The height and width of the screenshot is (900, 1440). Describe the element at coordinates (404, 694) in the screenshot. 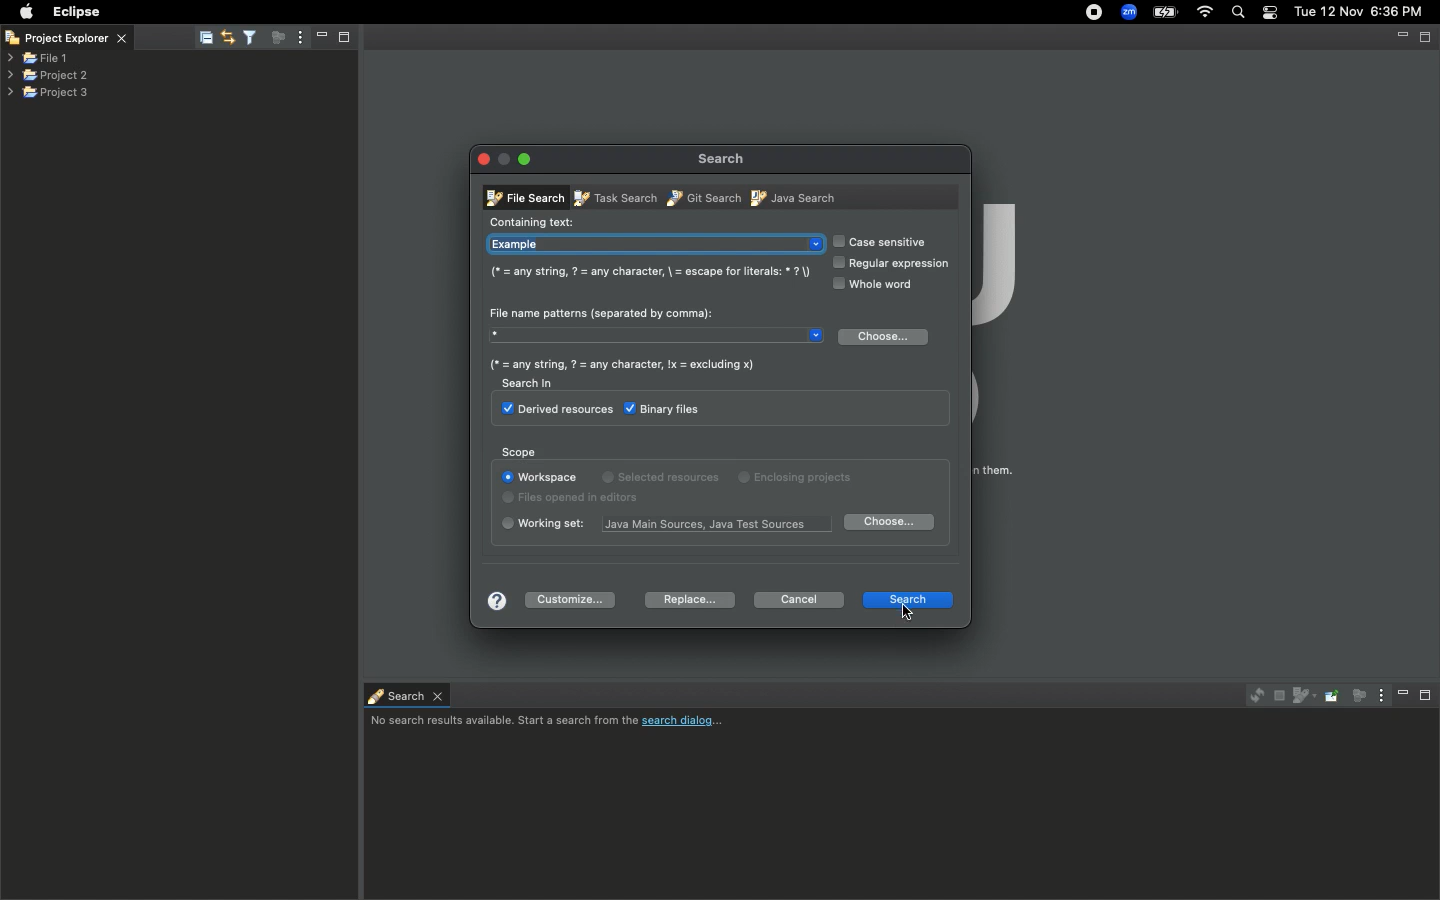

I see `Search` at that location.